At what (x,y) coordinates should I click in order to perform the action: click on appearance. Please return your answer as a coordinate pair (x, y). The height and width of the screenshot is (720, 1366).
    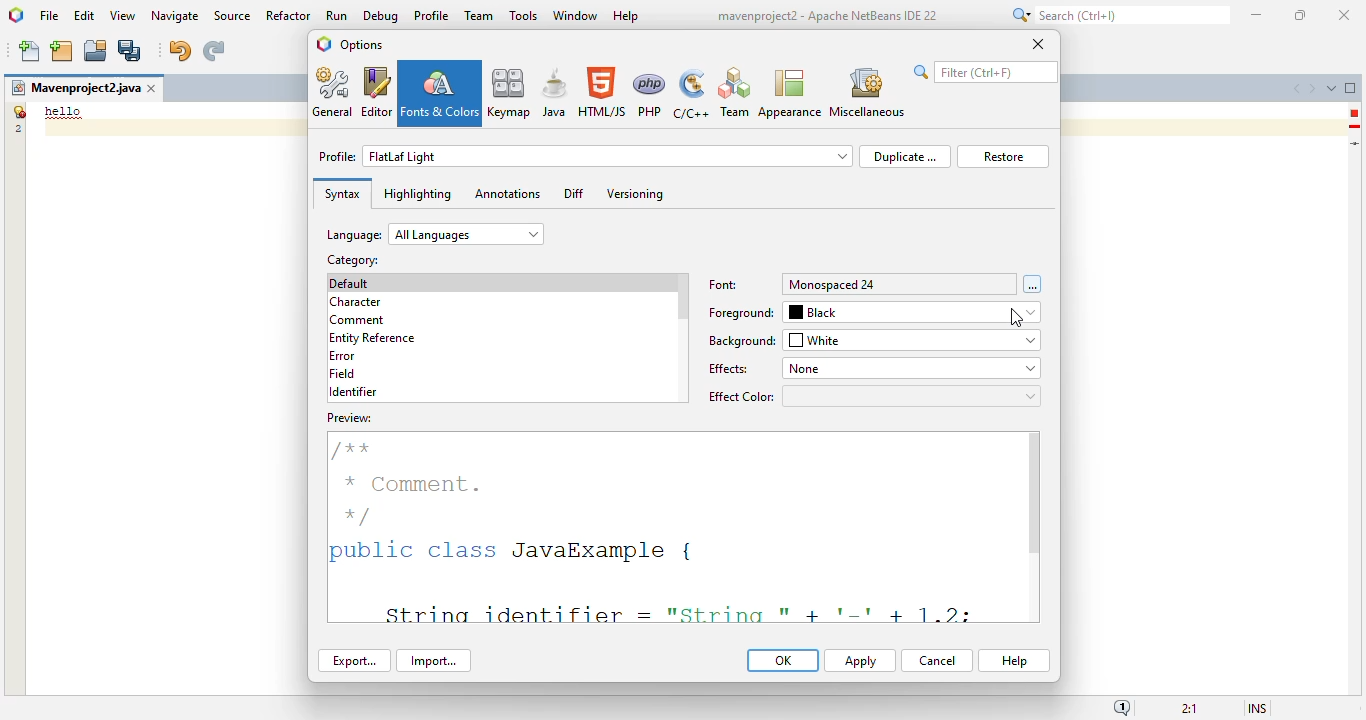
    Looking at the image, I should click on (790, 94).